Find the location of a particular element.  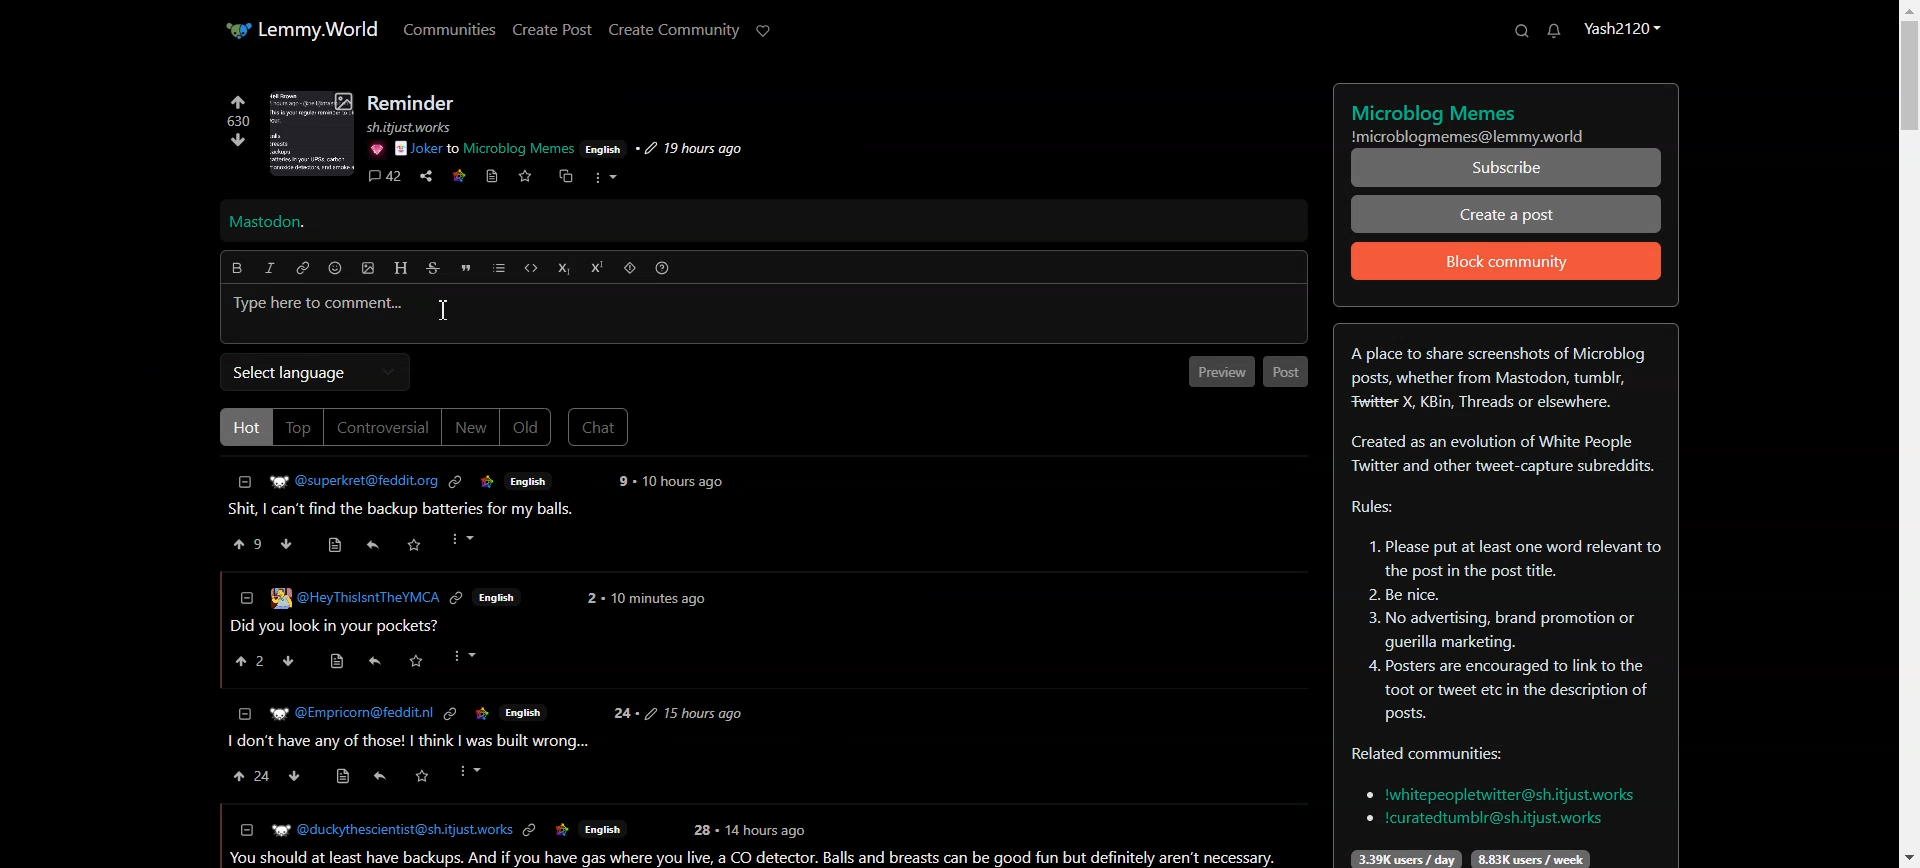

Create Community is located at coordinates (674, 30).